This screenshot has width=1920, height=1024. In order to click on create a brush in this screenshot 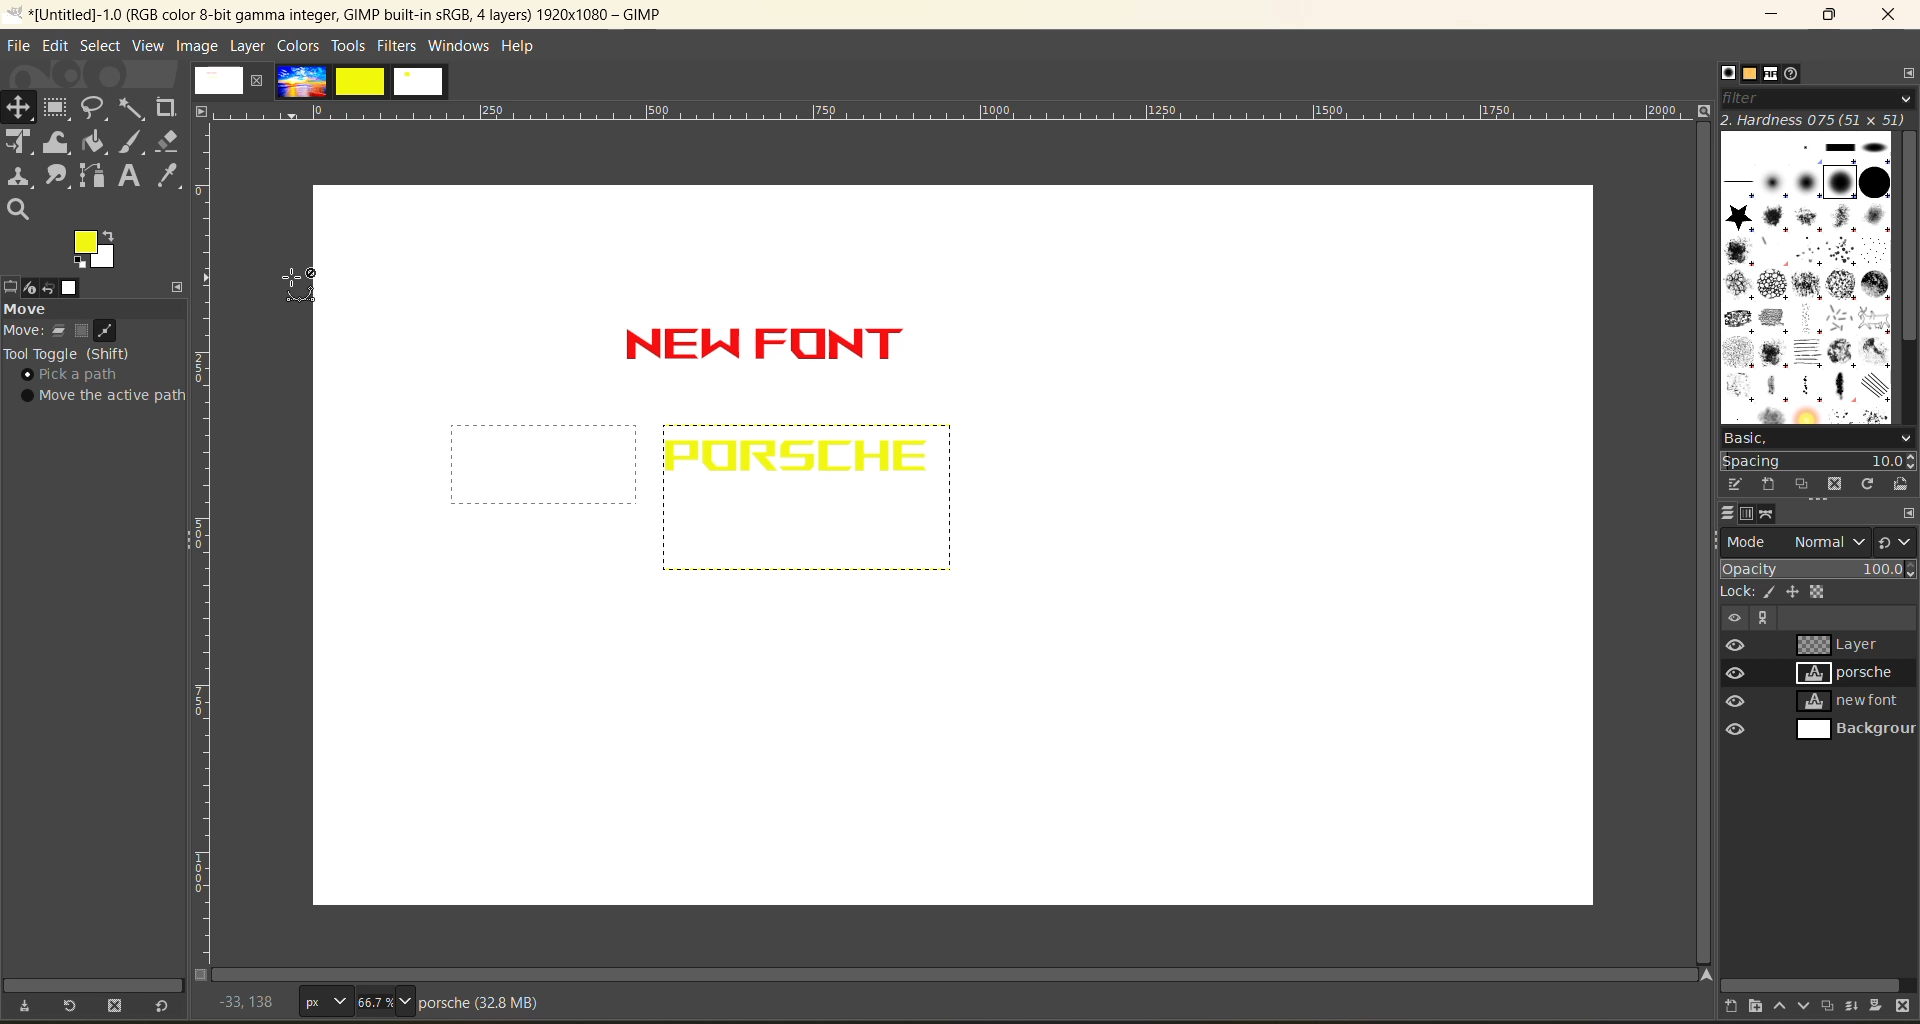, I will do `click(1757, 484)`.